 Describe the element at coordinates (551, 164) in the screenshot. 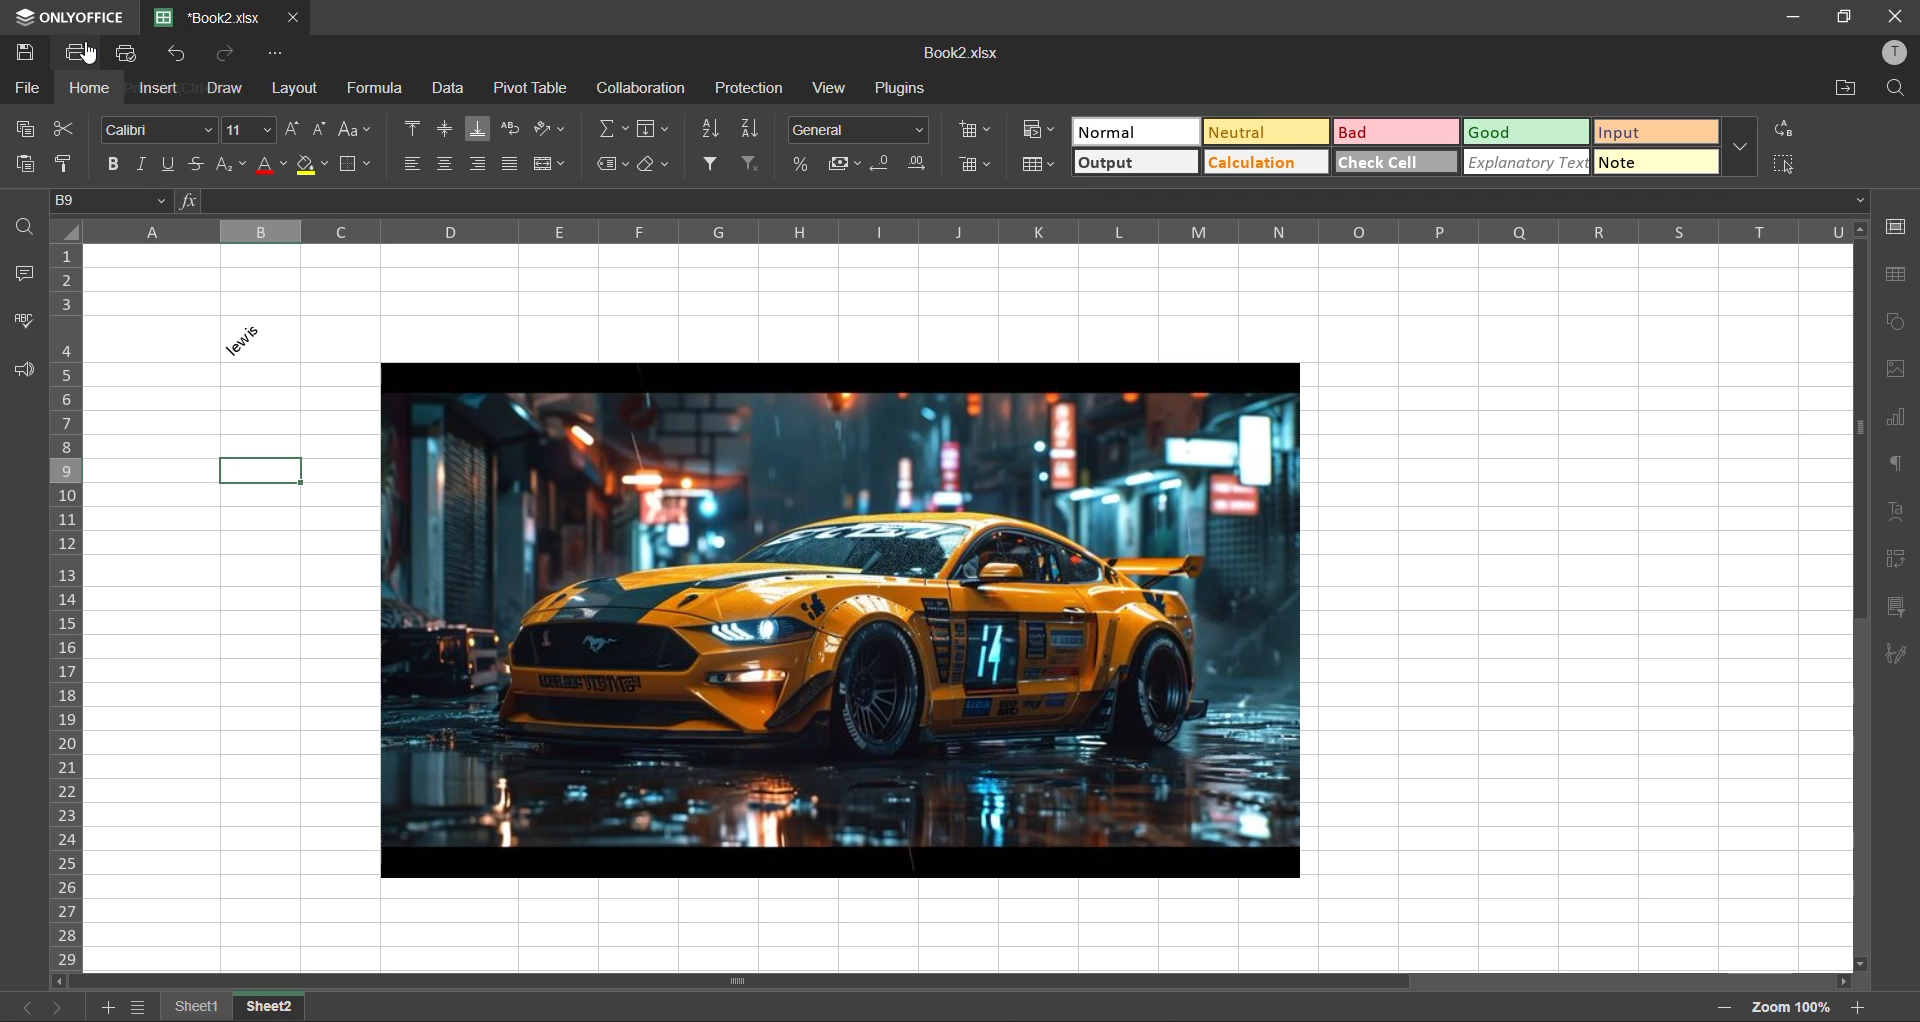

I see `merge and center` at that location.